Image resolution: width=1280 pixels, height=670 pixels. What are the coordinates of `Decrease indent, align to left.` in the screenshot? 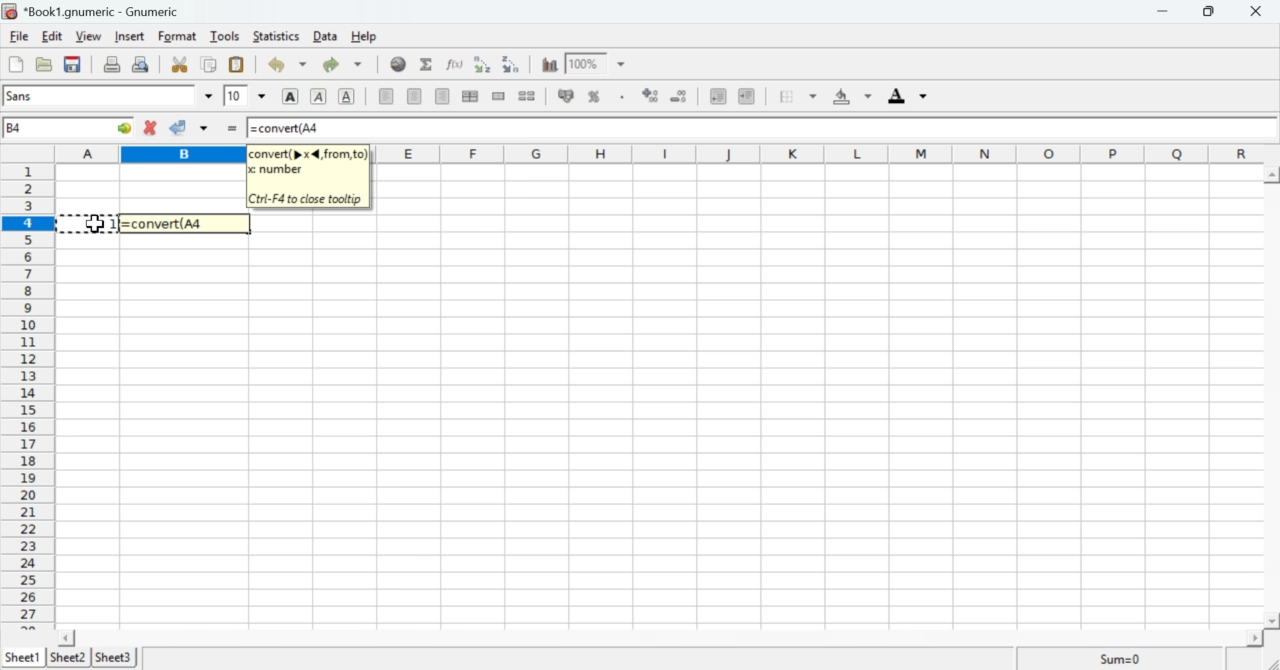 It's located at (719, 97).